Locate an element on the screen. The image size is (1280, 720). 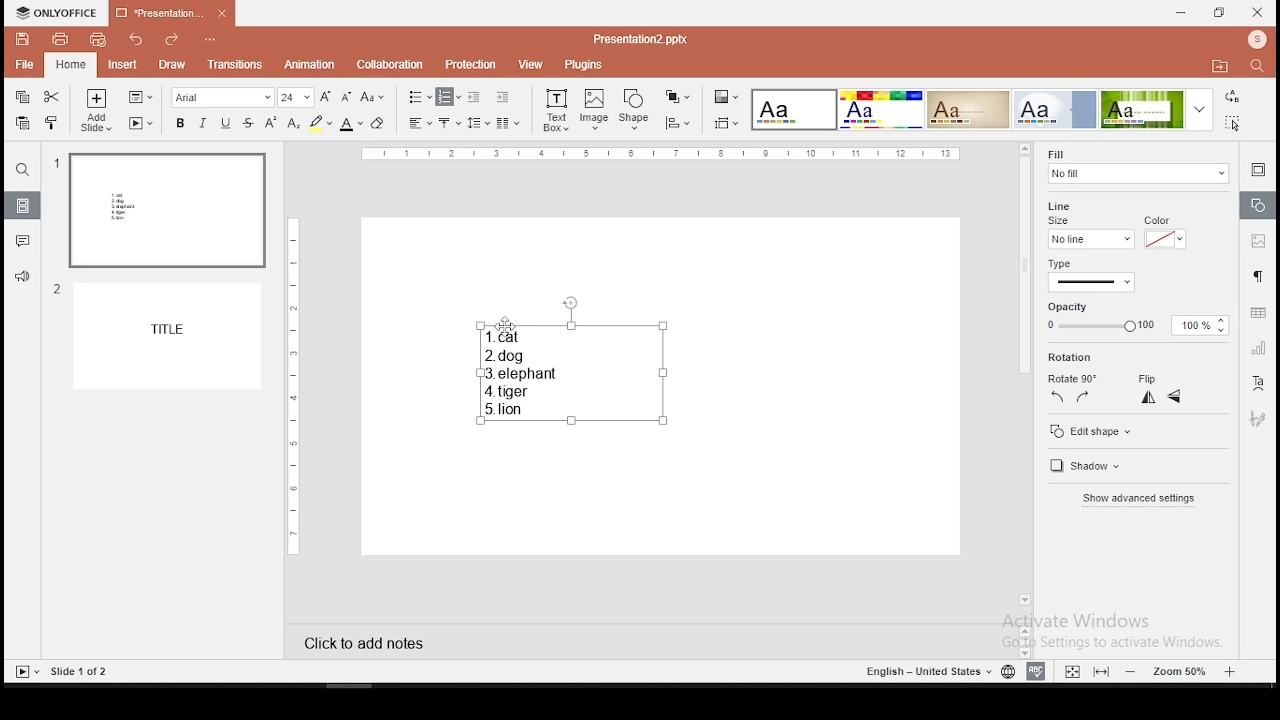
opacity is located at coordinates (1138, 318).